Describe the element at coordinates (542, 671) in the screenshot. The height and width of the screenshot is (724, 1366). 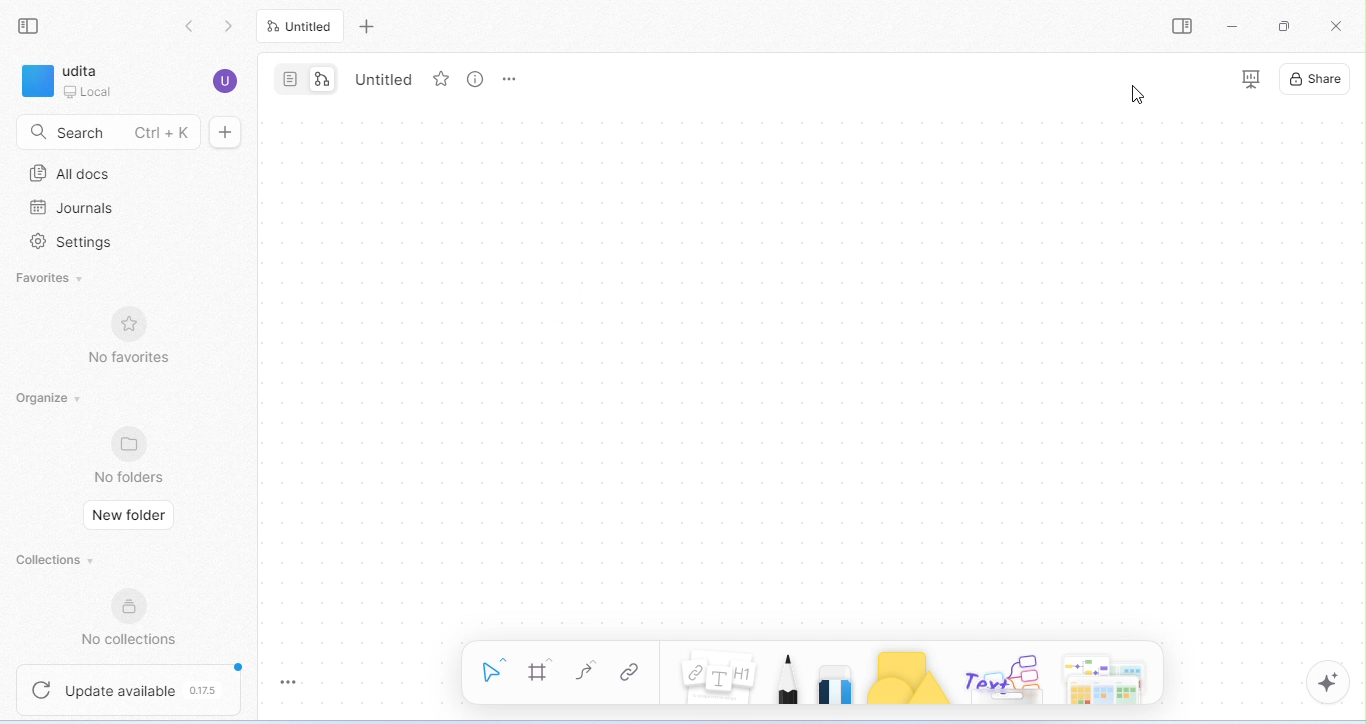
I see `frame` at that location.